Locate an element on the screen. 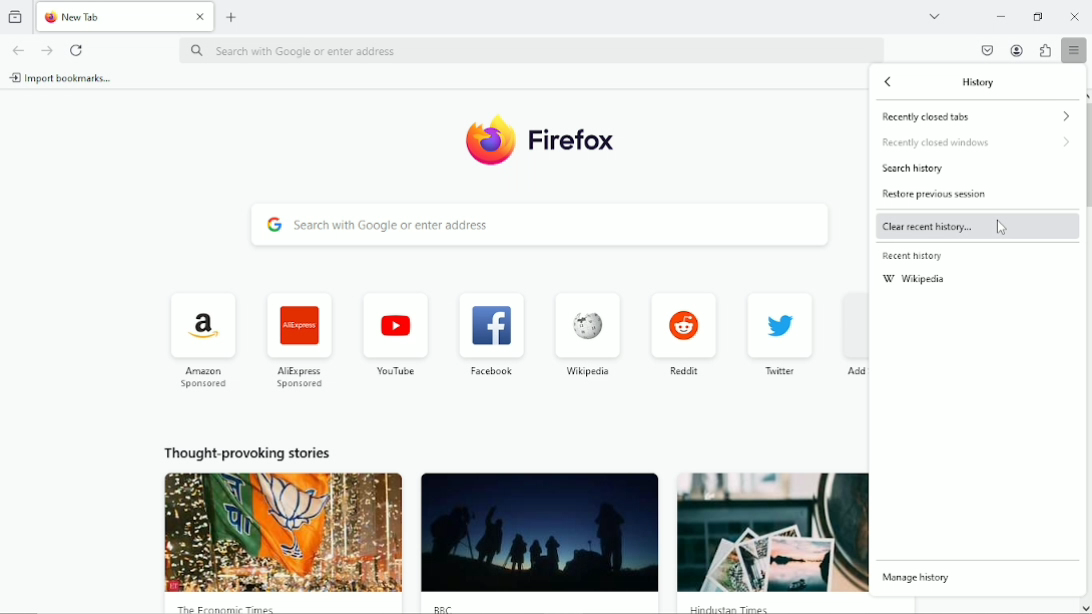 The width and height of the screenshot is (1092, 614). Reload current page is located at coordinates (77, 49).